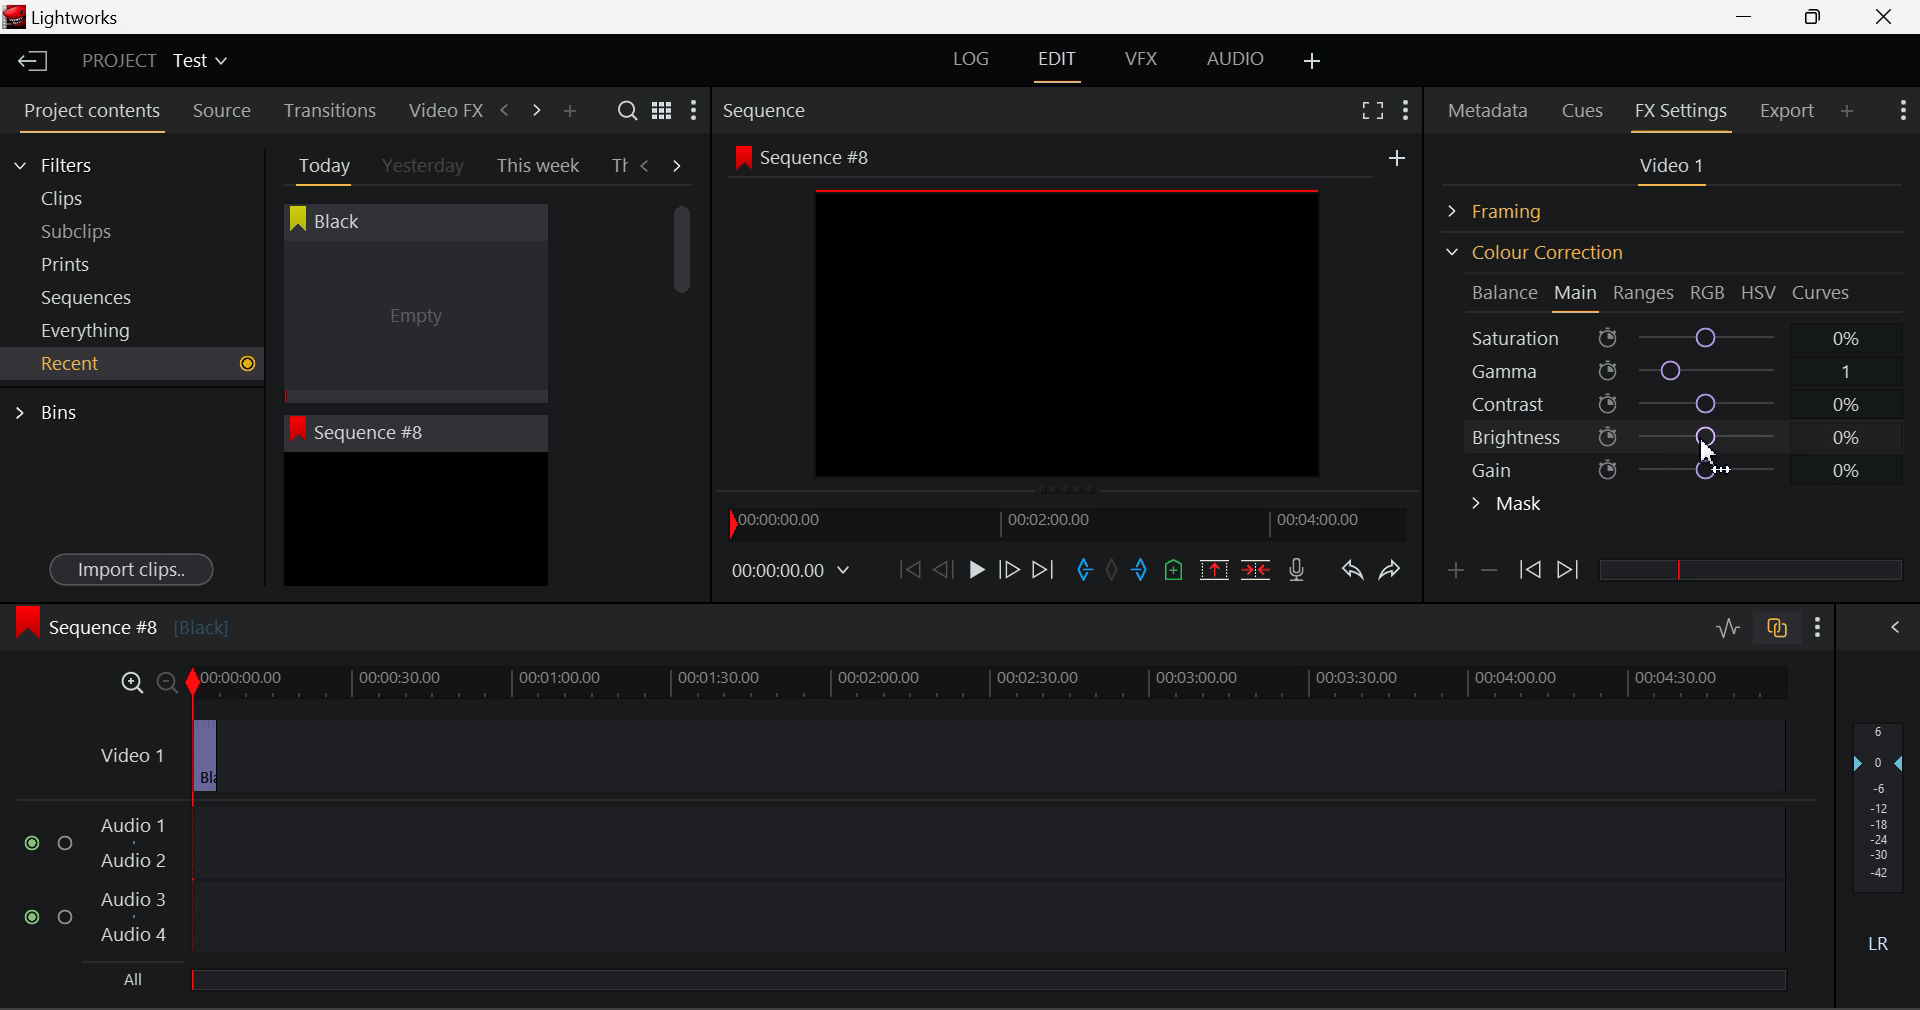  I want to click on Mark Out, so click(1142, 571).